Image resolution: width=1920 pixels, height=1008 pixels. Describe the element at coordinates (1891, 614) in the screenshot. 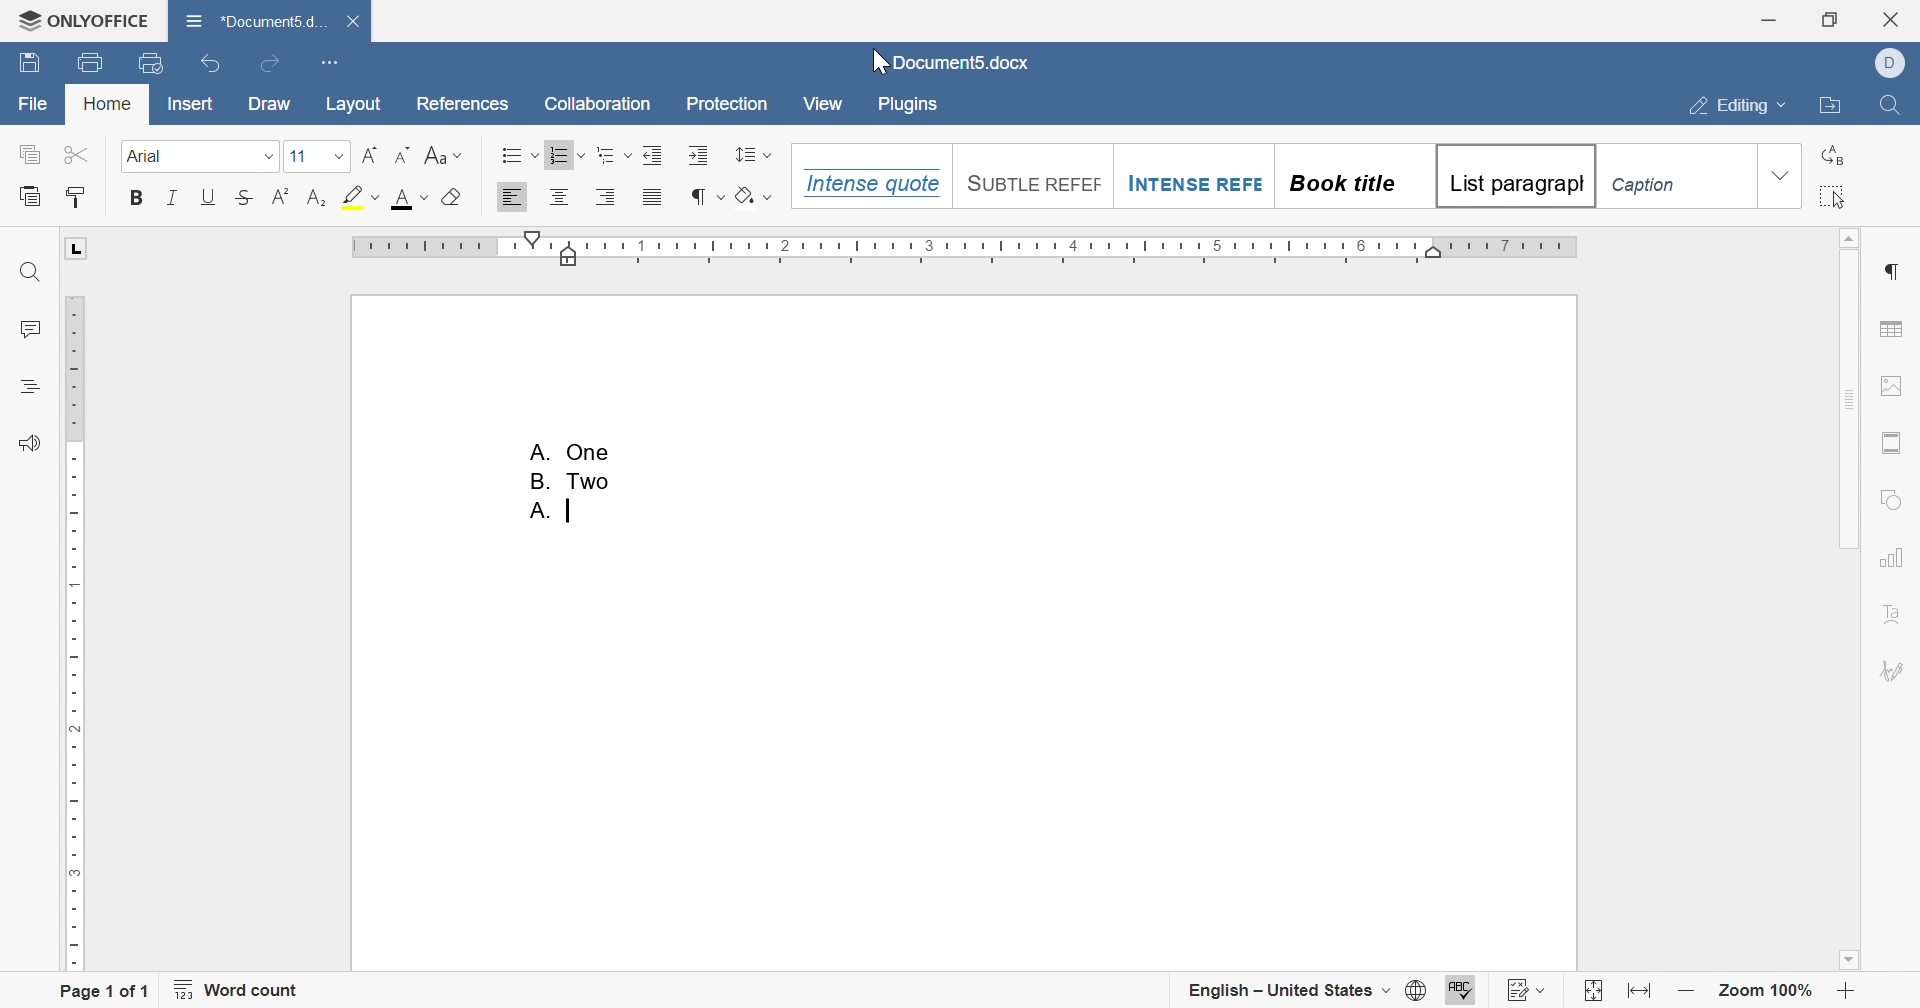

I see `text art settings` at that location.